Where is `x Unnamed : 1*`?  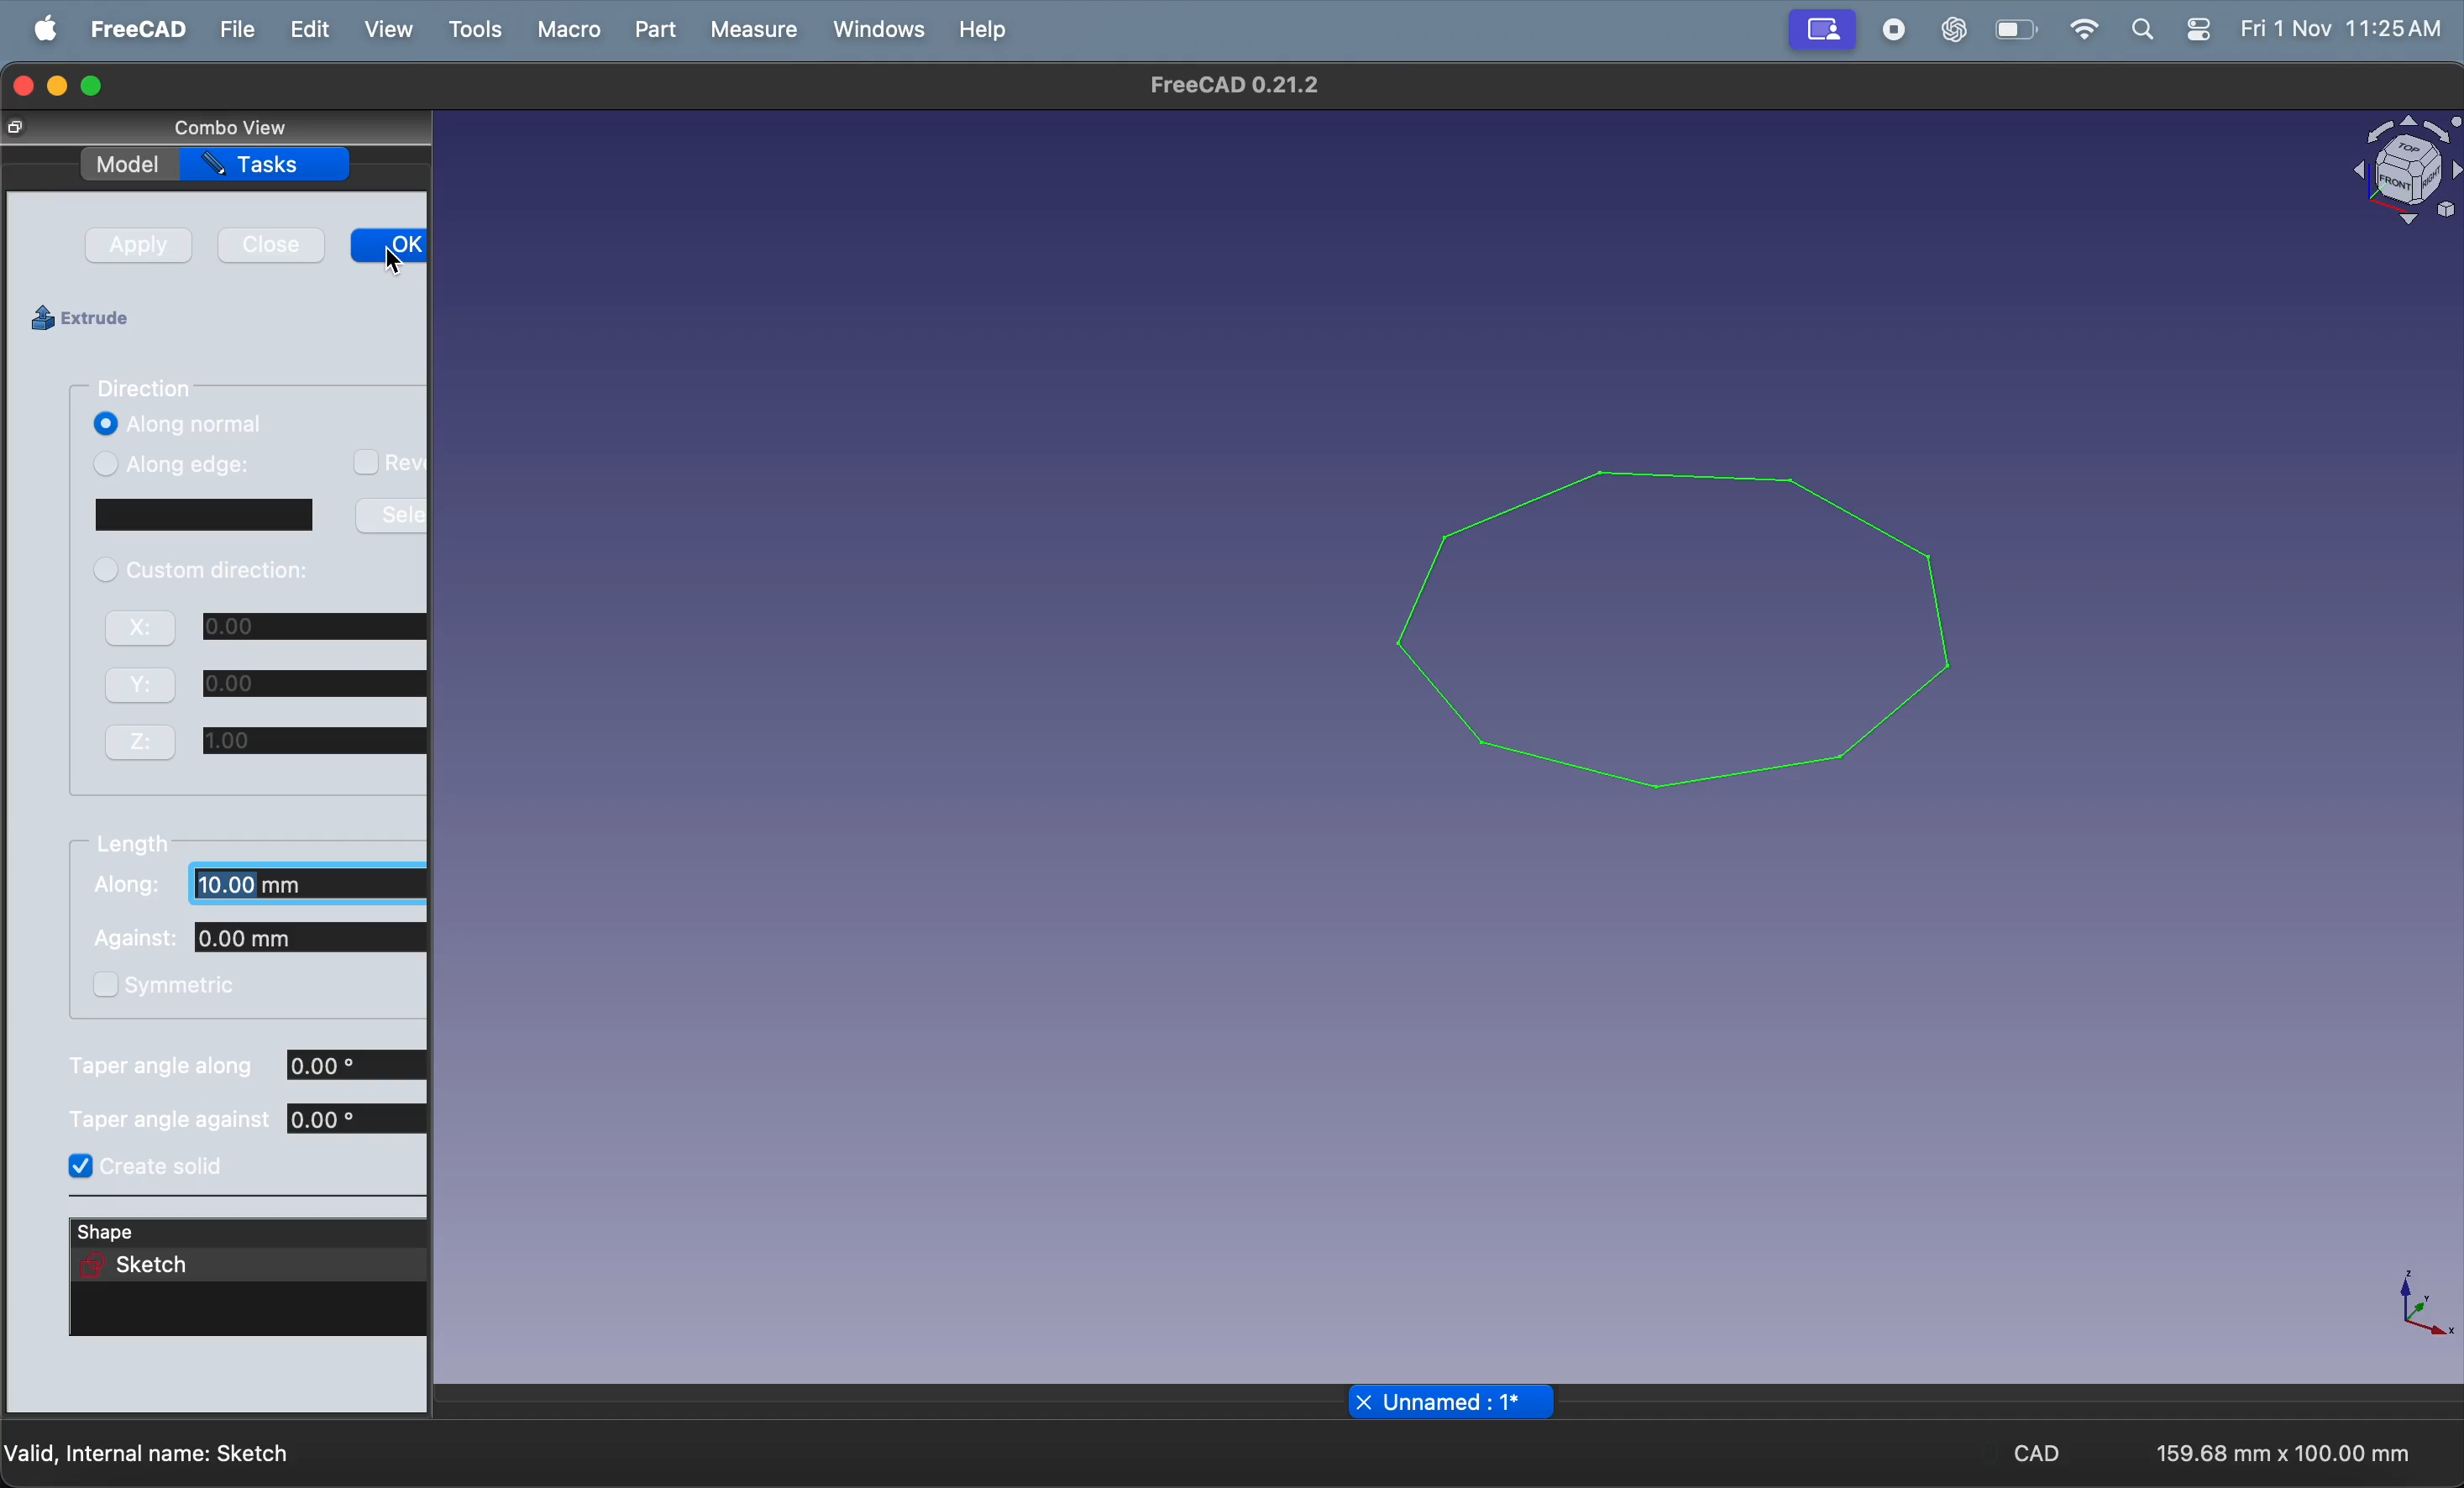
x Unnamed : 1* is located at coordinates (1443, 1400).